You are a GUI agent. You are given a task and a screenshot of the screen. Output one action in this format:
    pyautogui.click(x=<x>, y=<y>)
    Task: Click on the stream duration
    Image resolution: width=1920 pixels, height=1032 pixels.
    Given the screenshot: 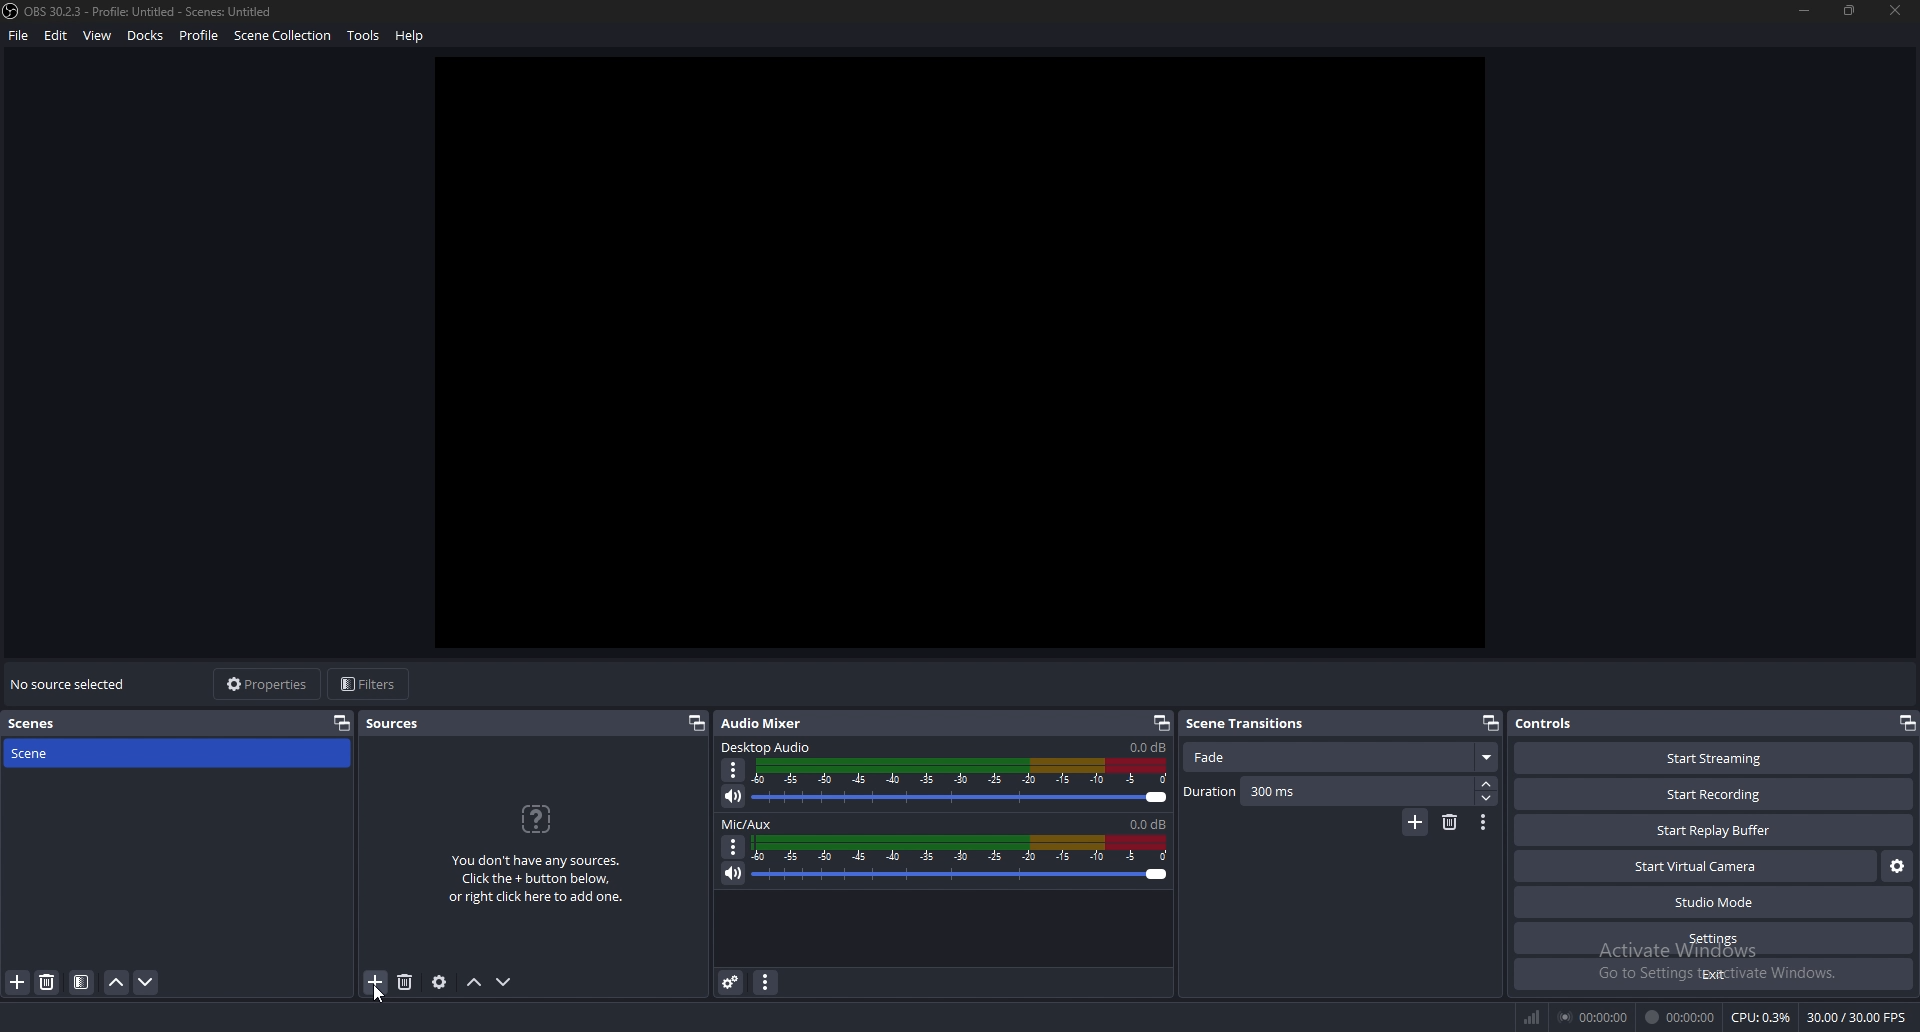 What is the action you would take?
    pyautogui.click(x=1592, y=1018)
    